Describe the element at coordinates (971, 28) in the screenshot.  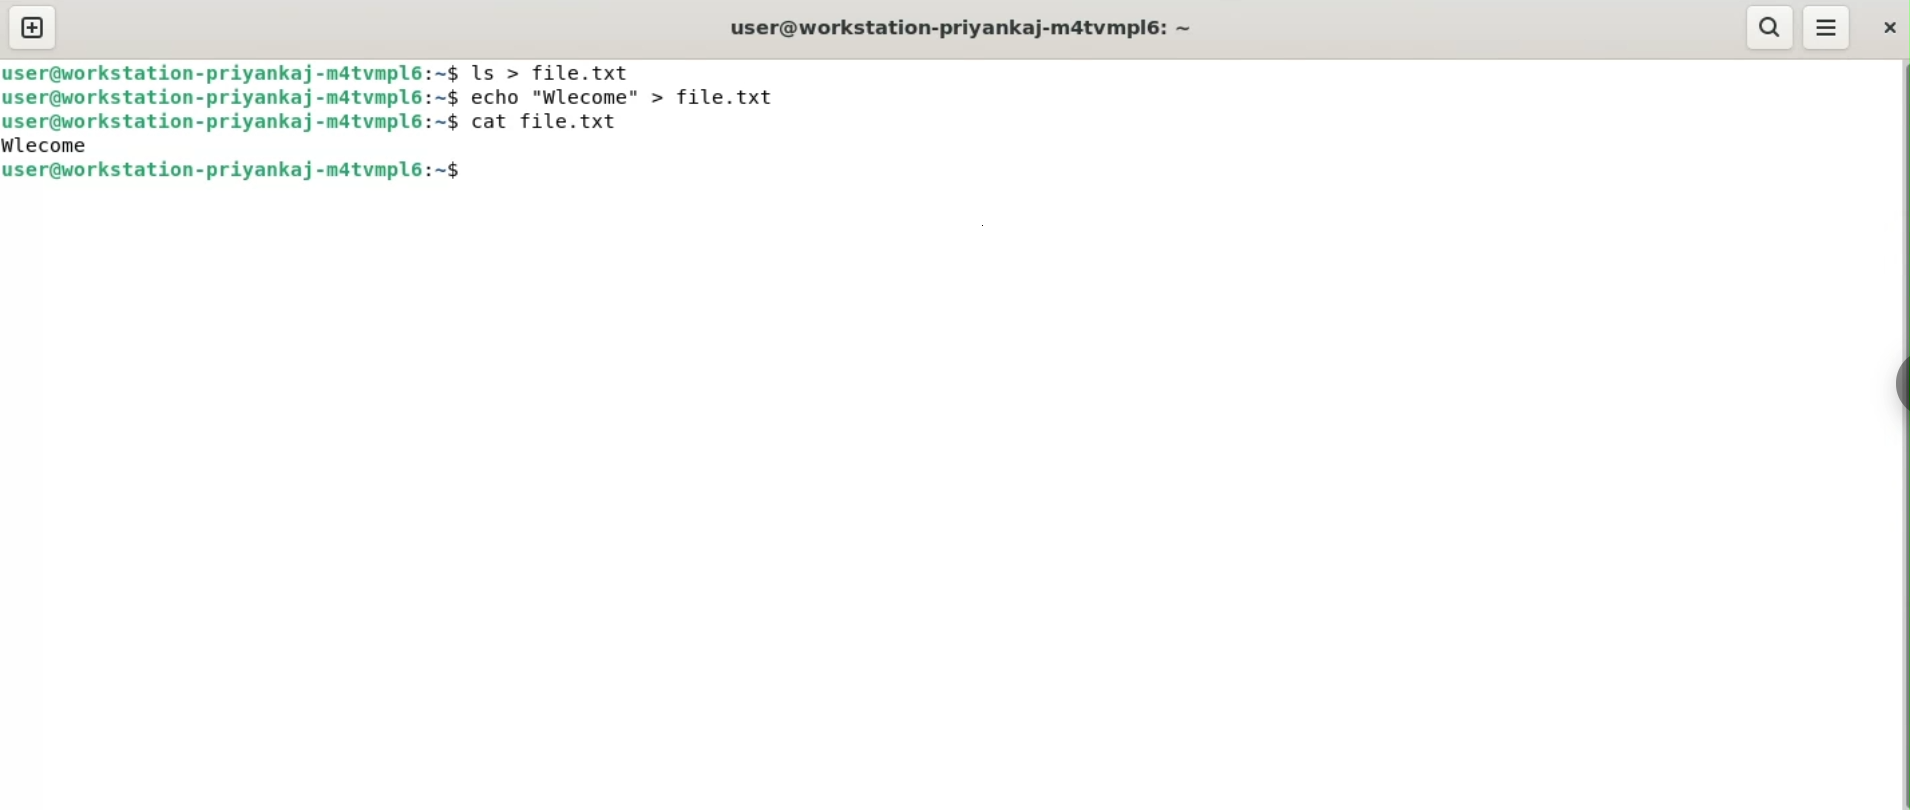
I see `user@workstation-priyankaj-m4tvmpl6: ~` at that location.